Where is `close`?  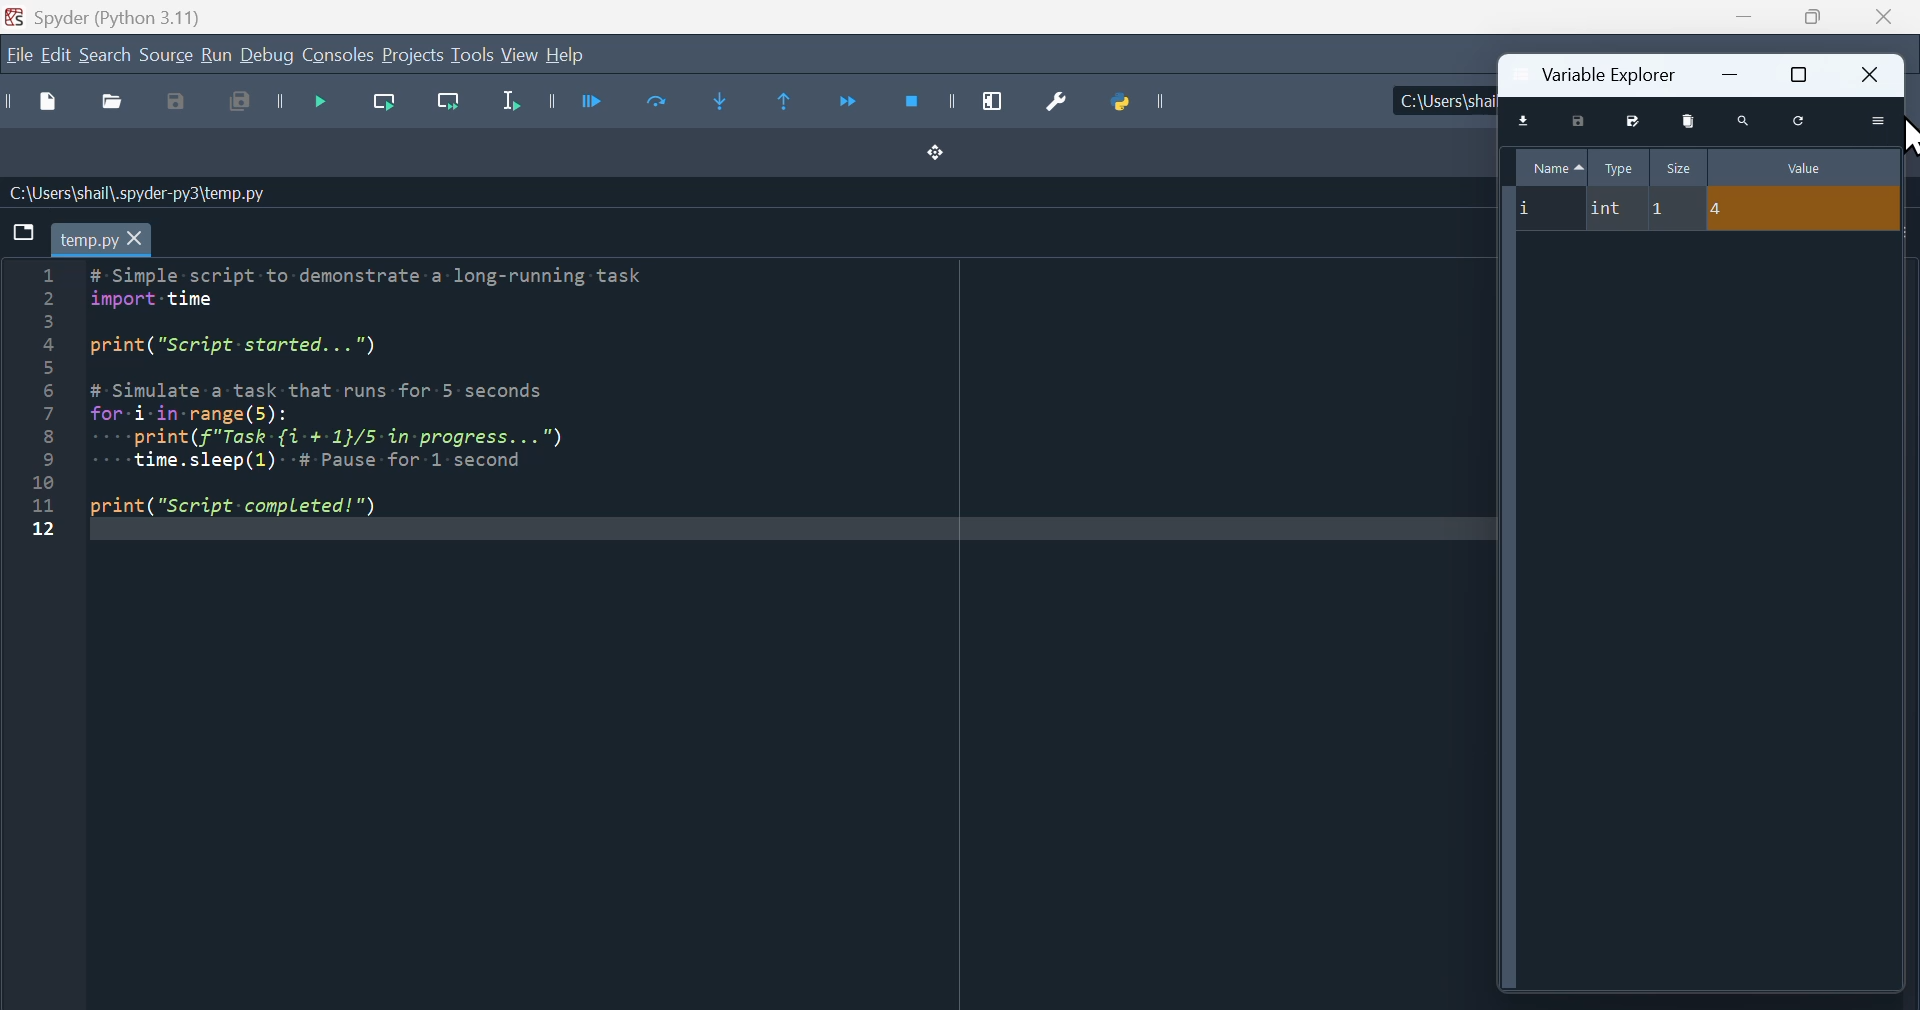 close is located at coordinates (1873, 74).